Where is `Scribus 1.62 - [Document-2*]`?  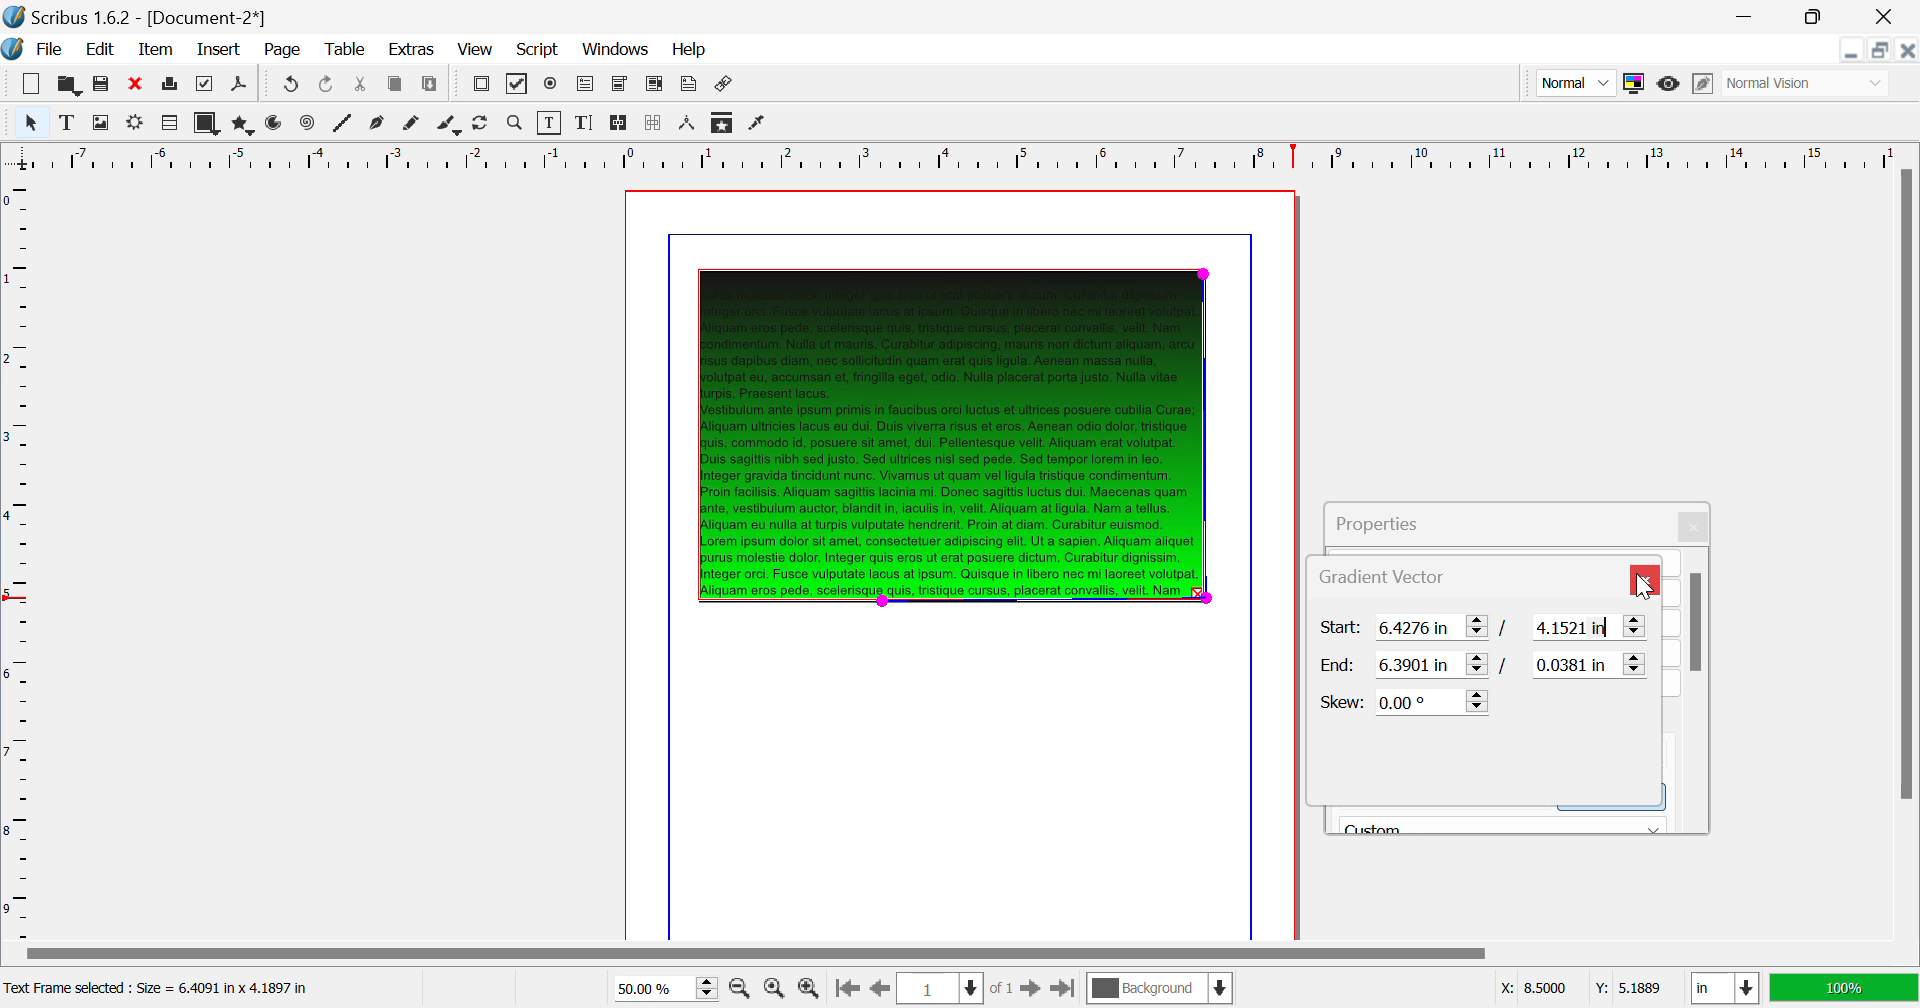
Scribus 1.62 - [Document-2*] is located at coordinates (137, 17).